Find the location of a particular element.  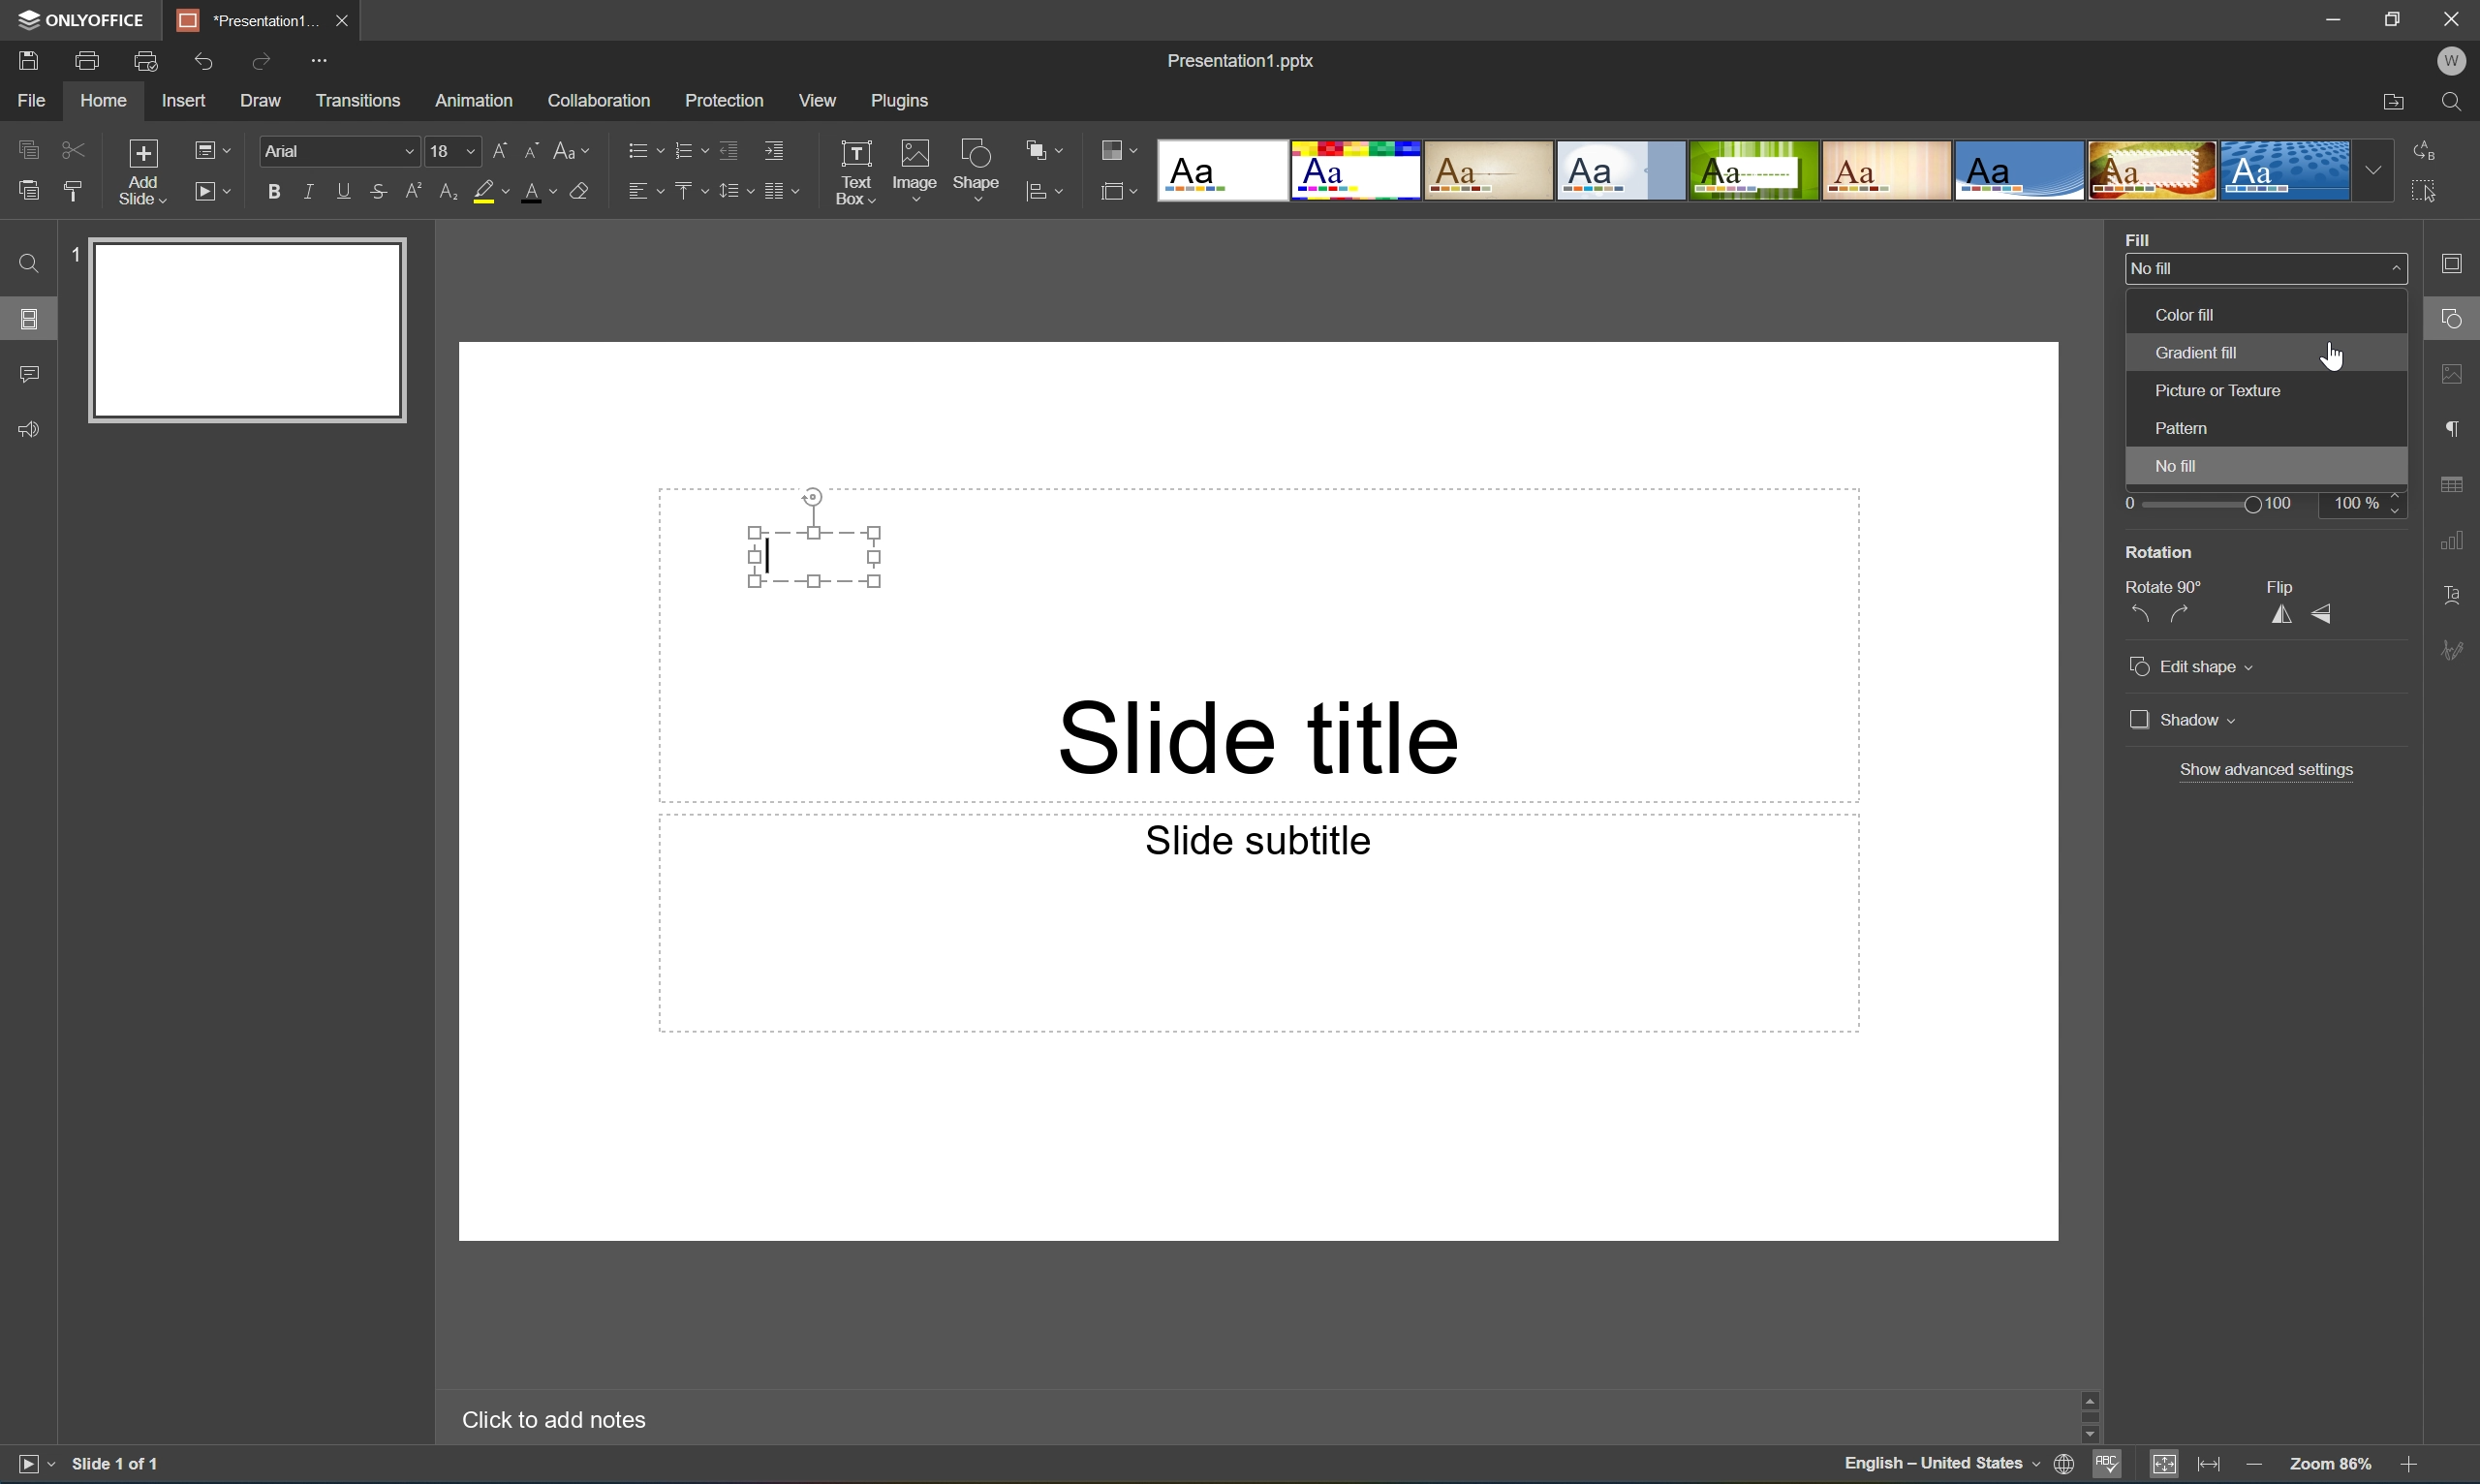

Type of slides is located at coordinates (1753, 171).